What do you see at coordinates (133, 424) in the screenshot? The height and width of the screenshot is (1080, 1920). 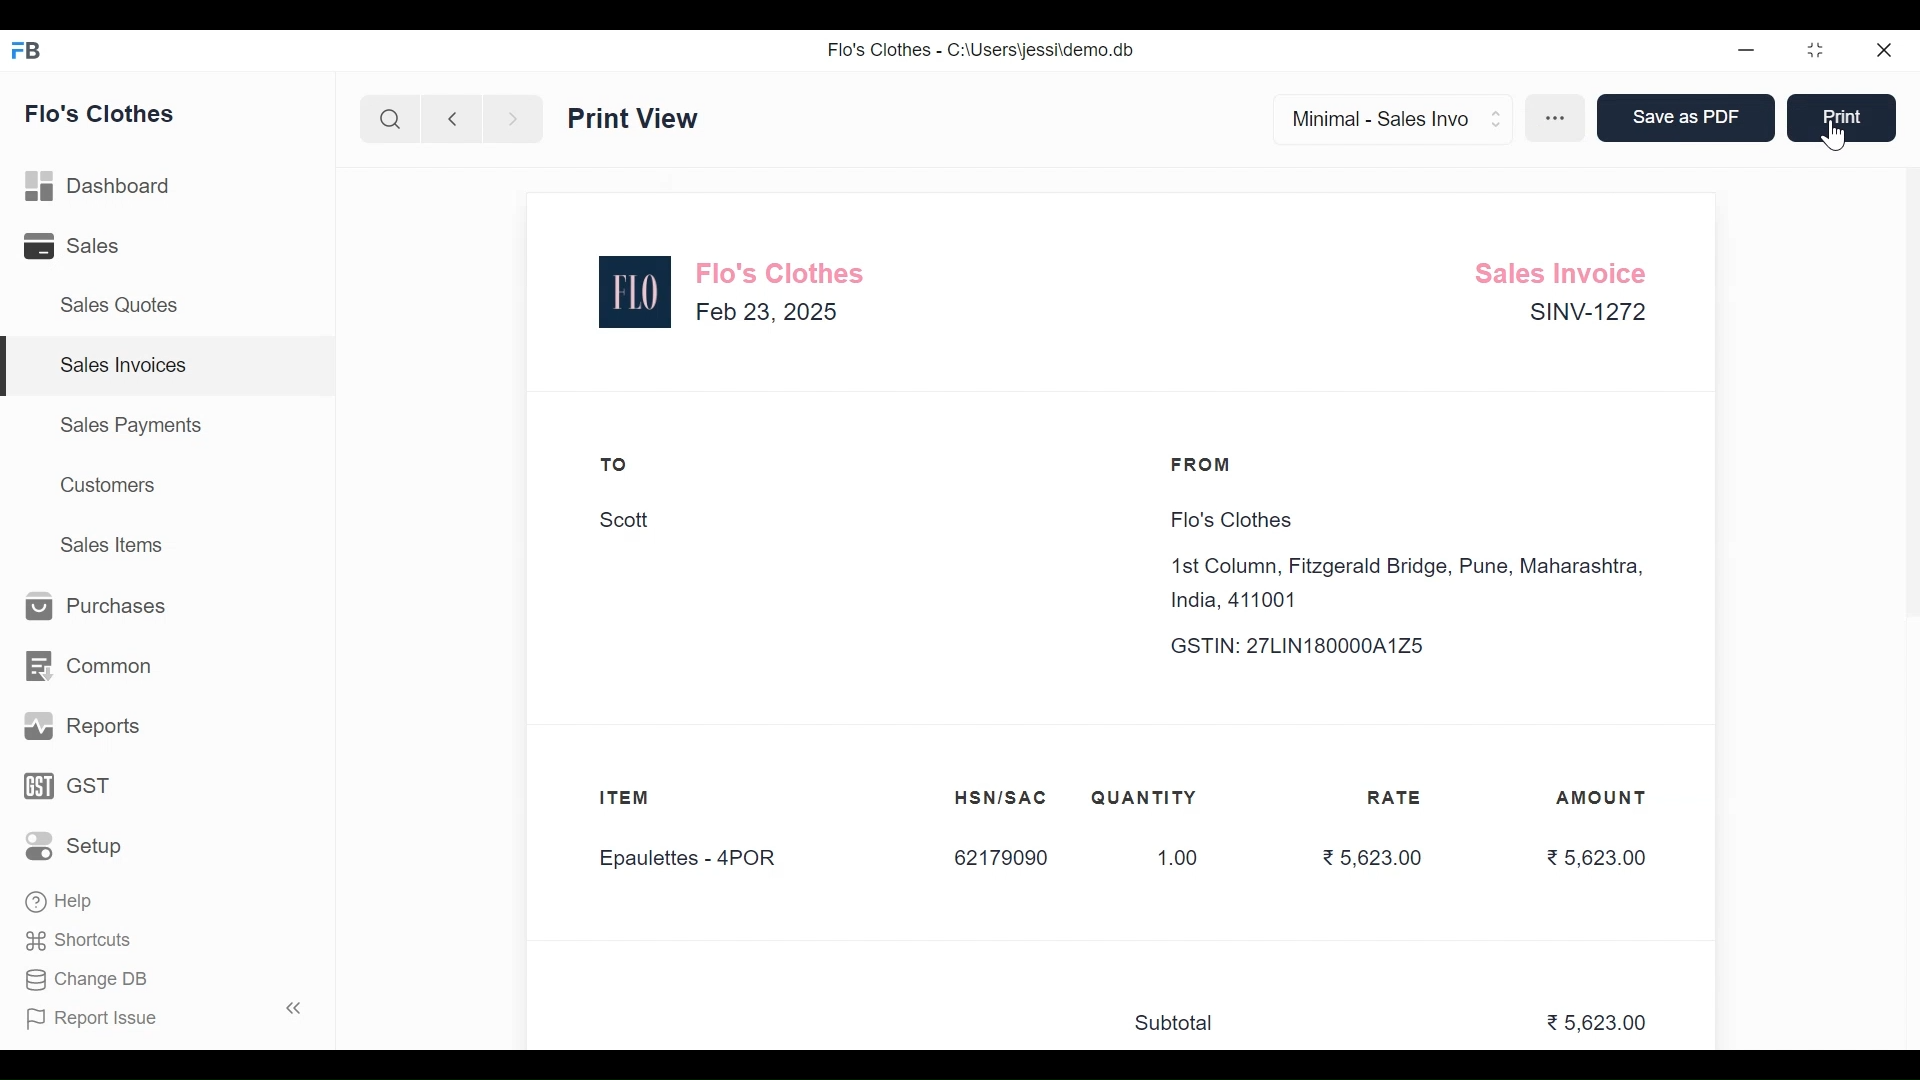 I see `Sales Payments` at bounding box center [133, 424].